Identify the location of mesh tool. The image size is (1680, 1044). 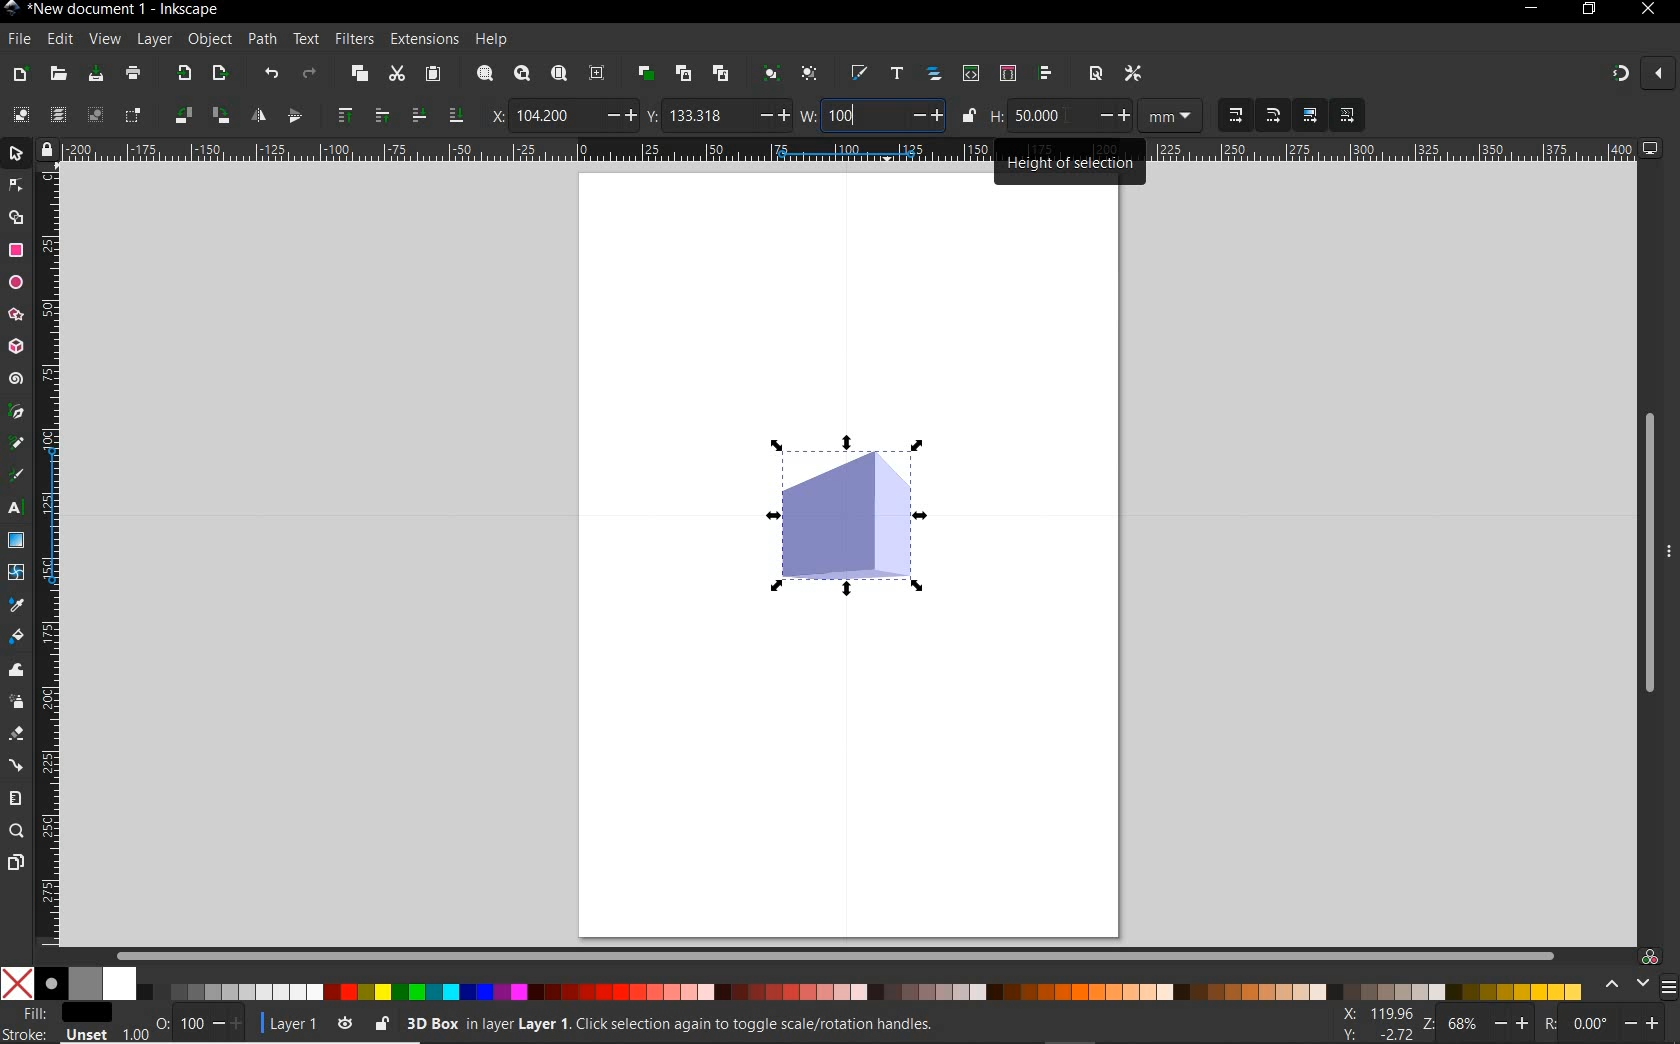
(17, 574).